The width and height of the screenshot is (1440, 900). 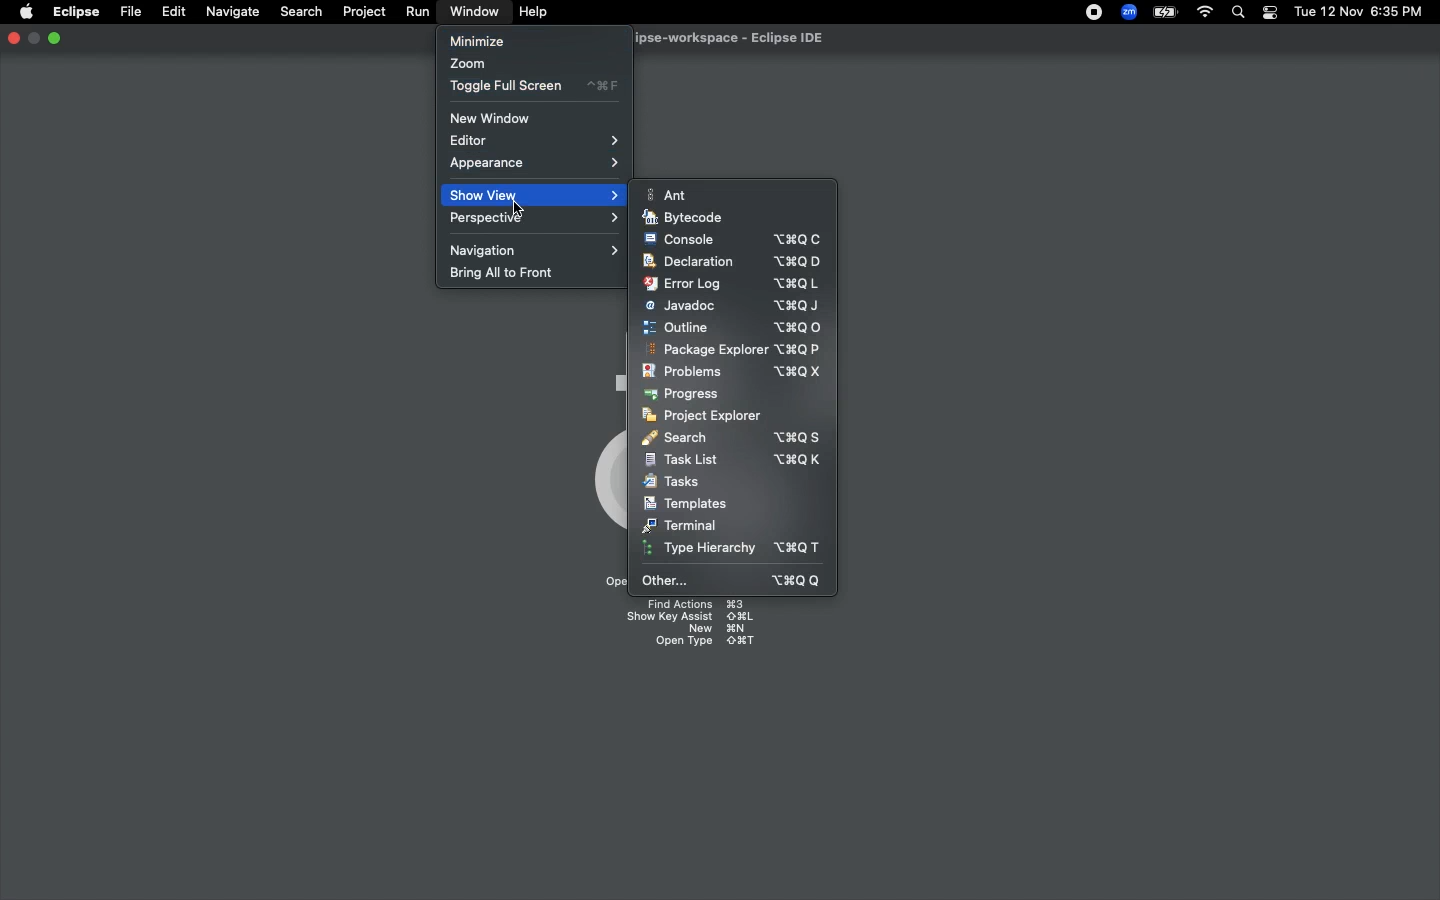 What do you see at coordinates (539, 141) in the screenshot?
I see `Editor` at bounding box center [539, 141].